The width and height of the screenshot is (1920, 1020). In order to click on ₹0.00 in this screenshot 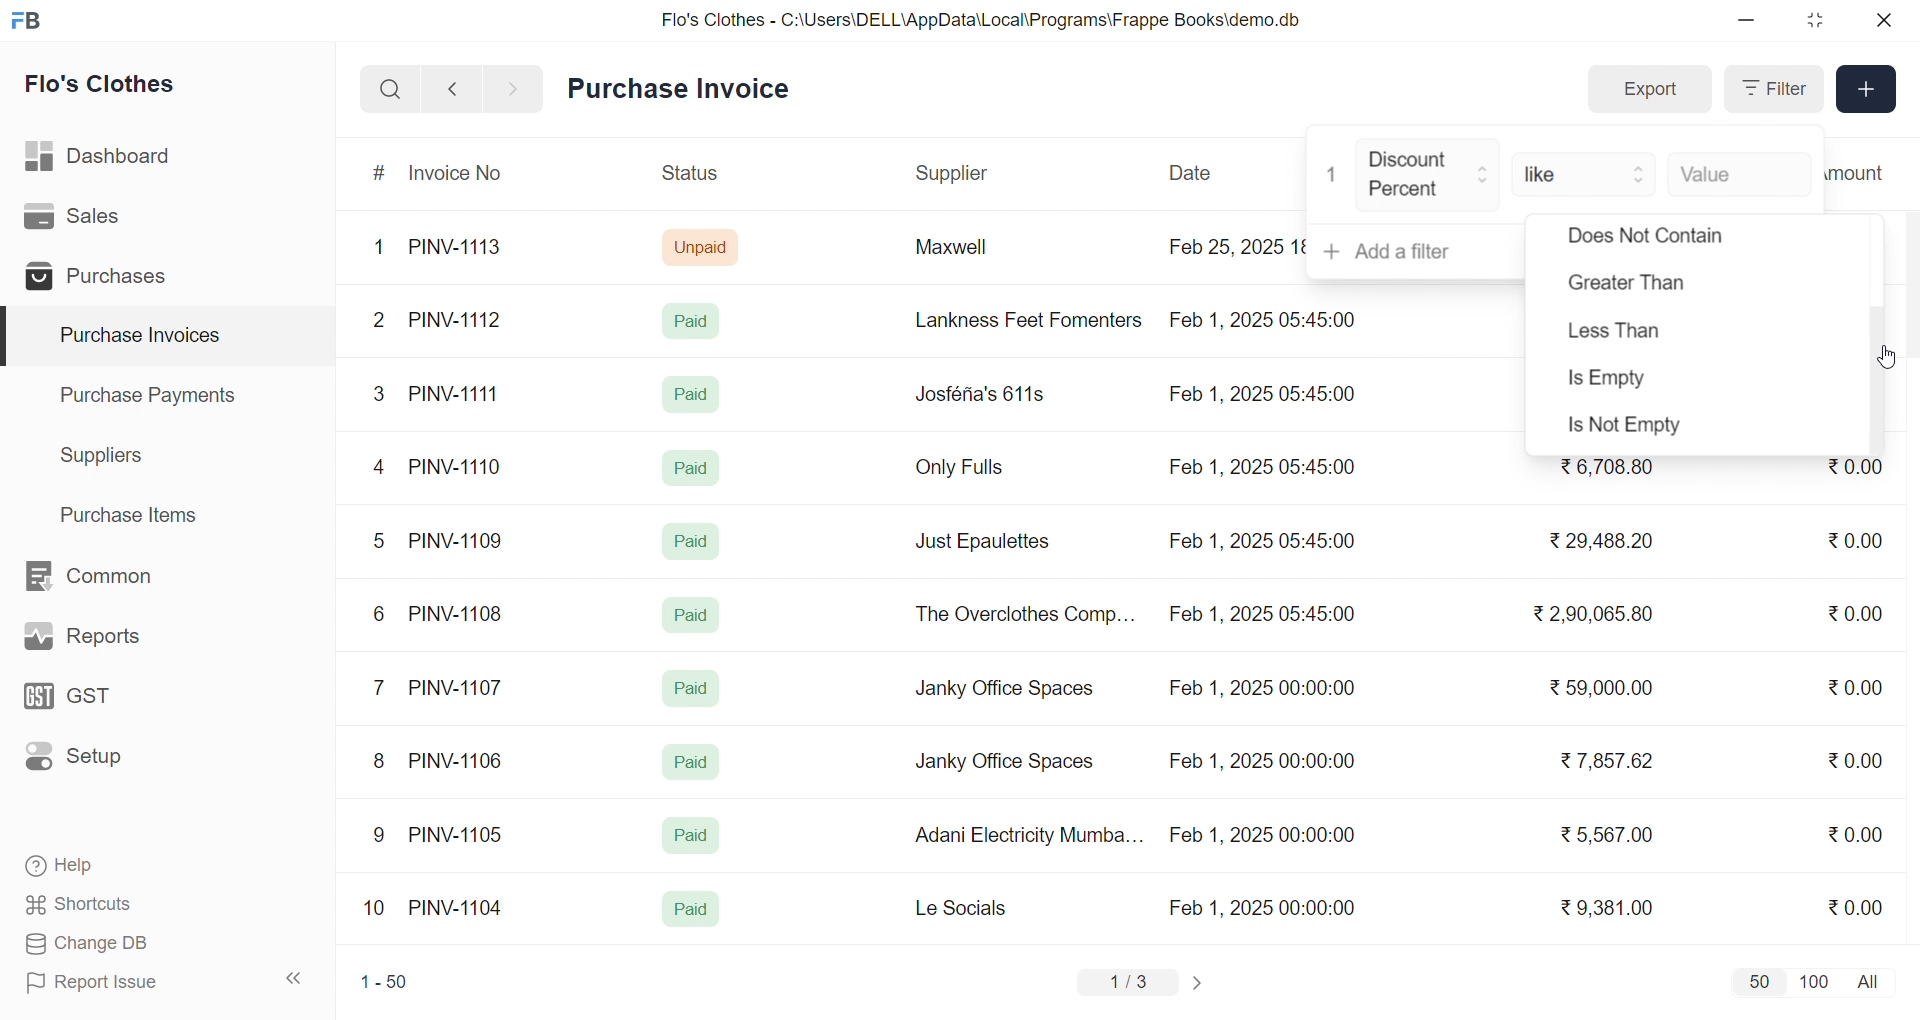, I will do `click(1861, 685)`.